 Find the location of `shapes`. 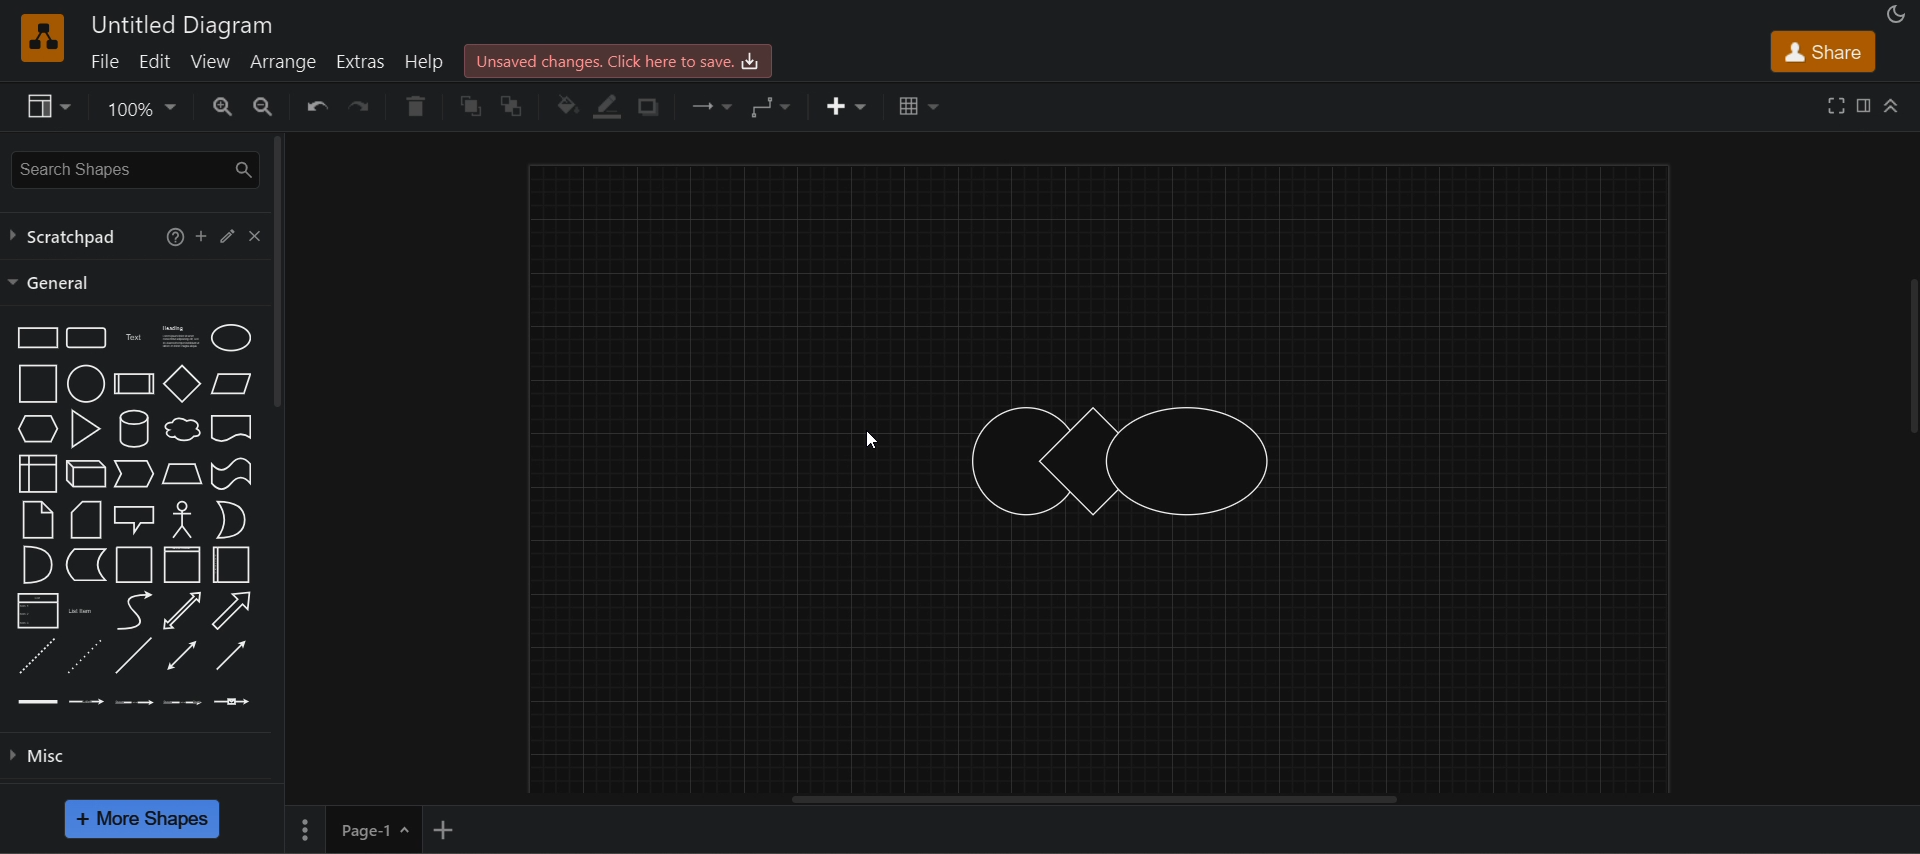

shapes is located at coordinates (1123, 458).